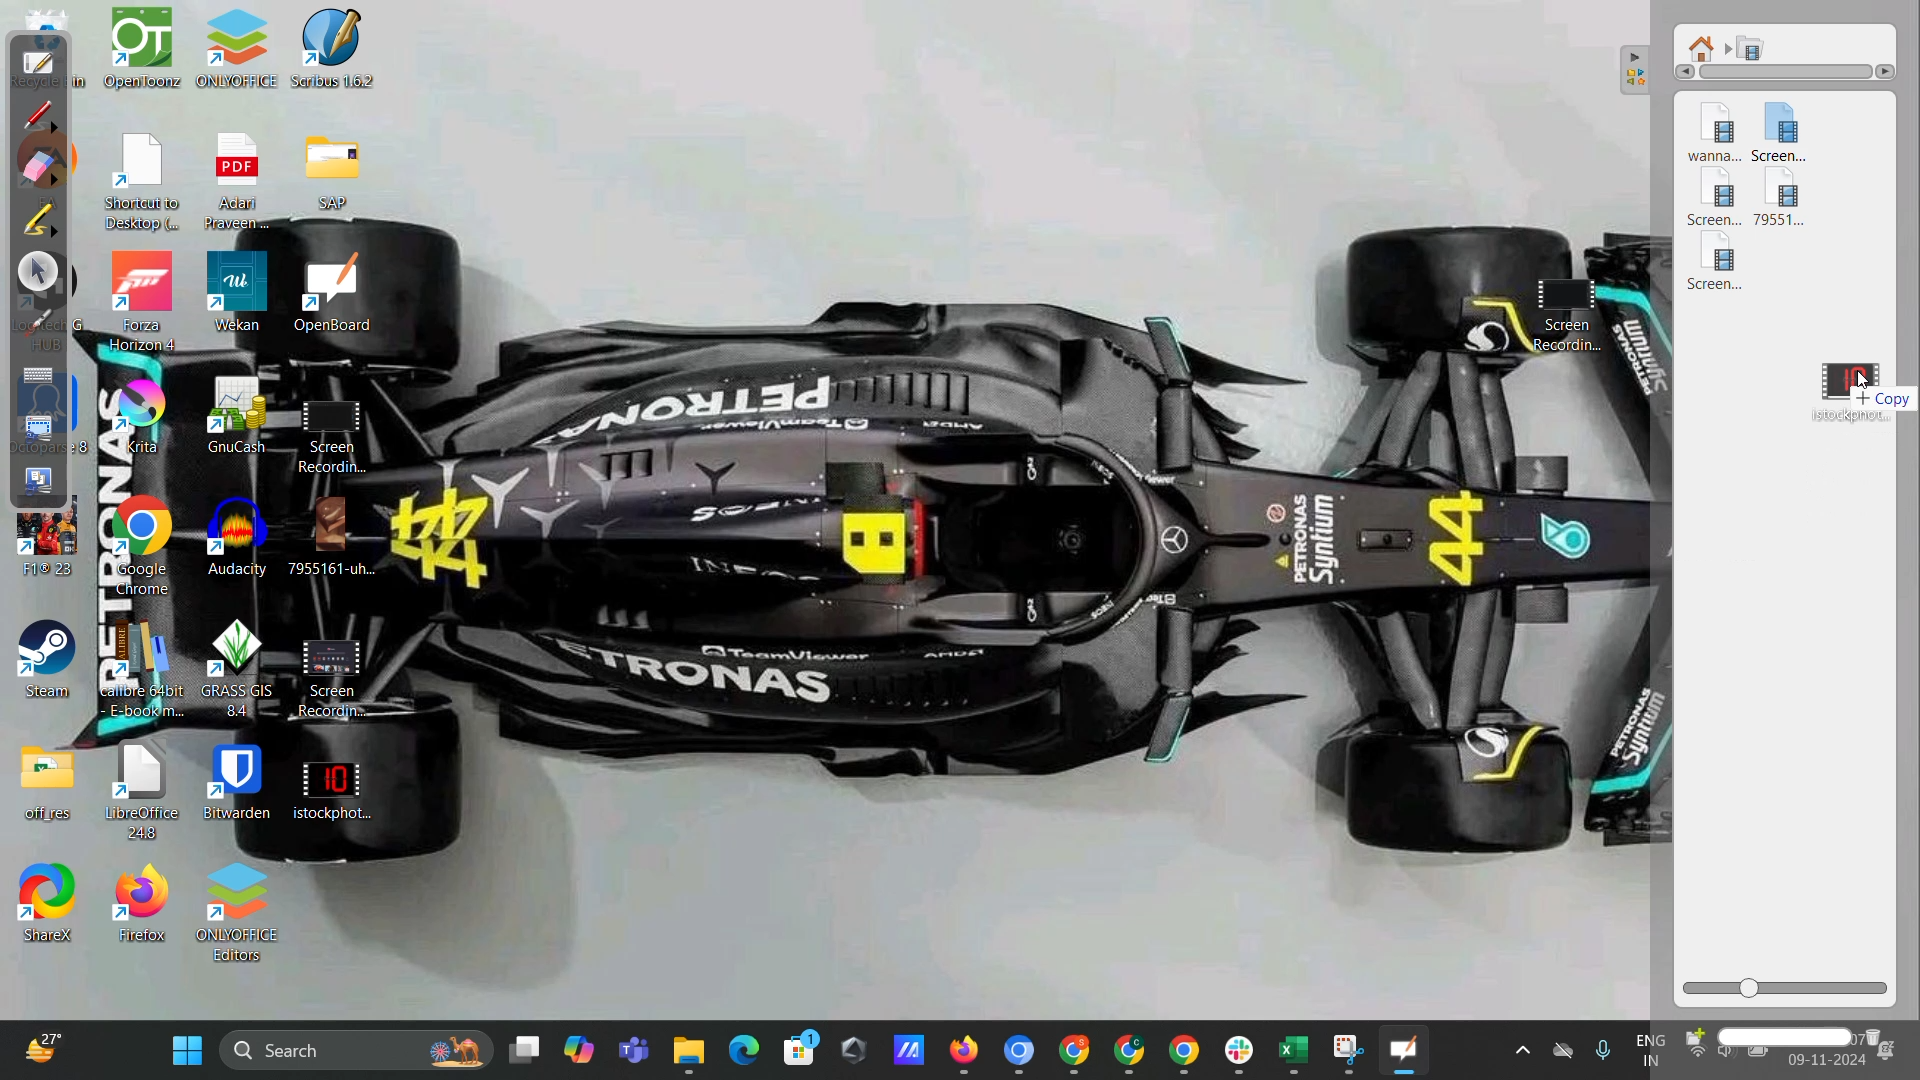 This screenshot has width=1920, height=1080. What do you see at coordinates (1825, 1065) in the screenshot?
I see `date` at bounding box center [1825, 1065].